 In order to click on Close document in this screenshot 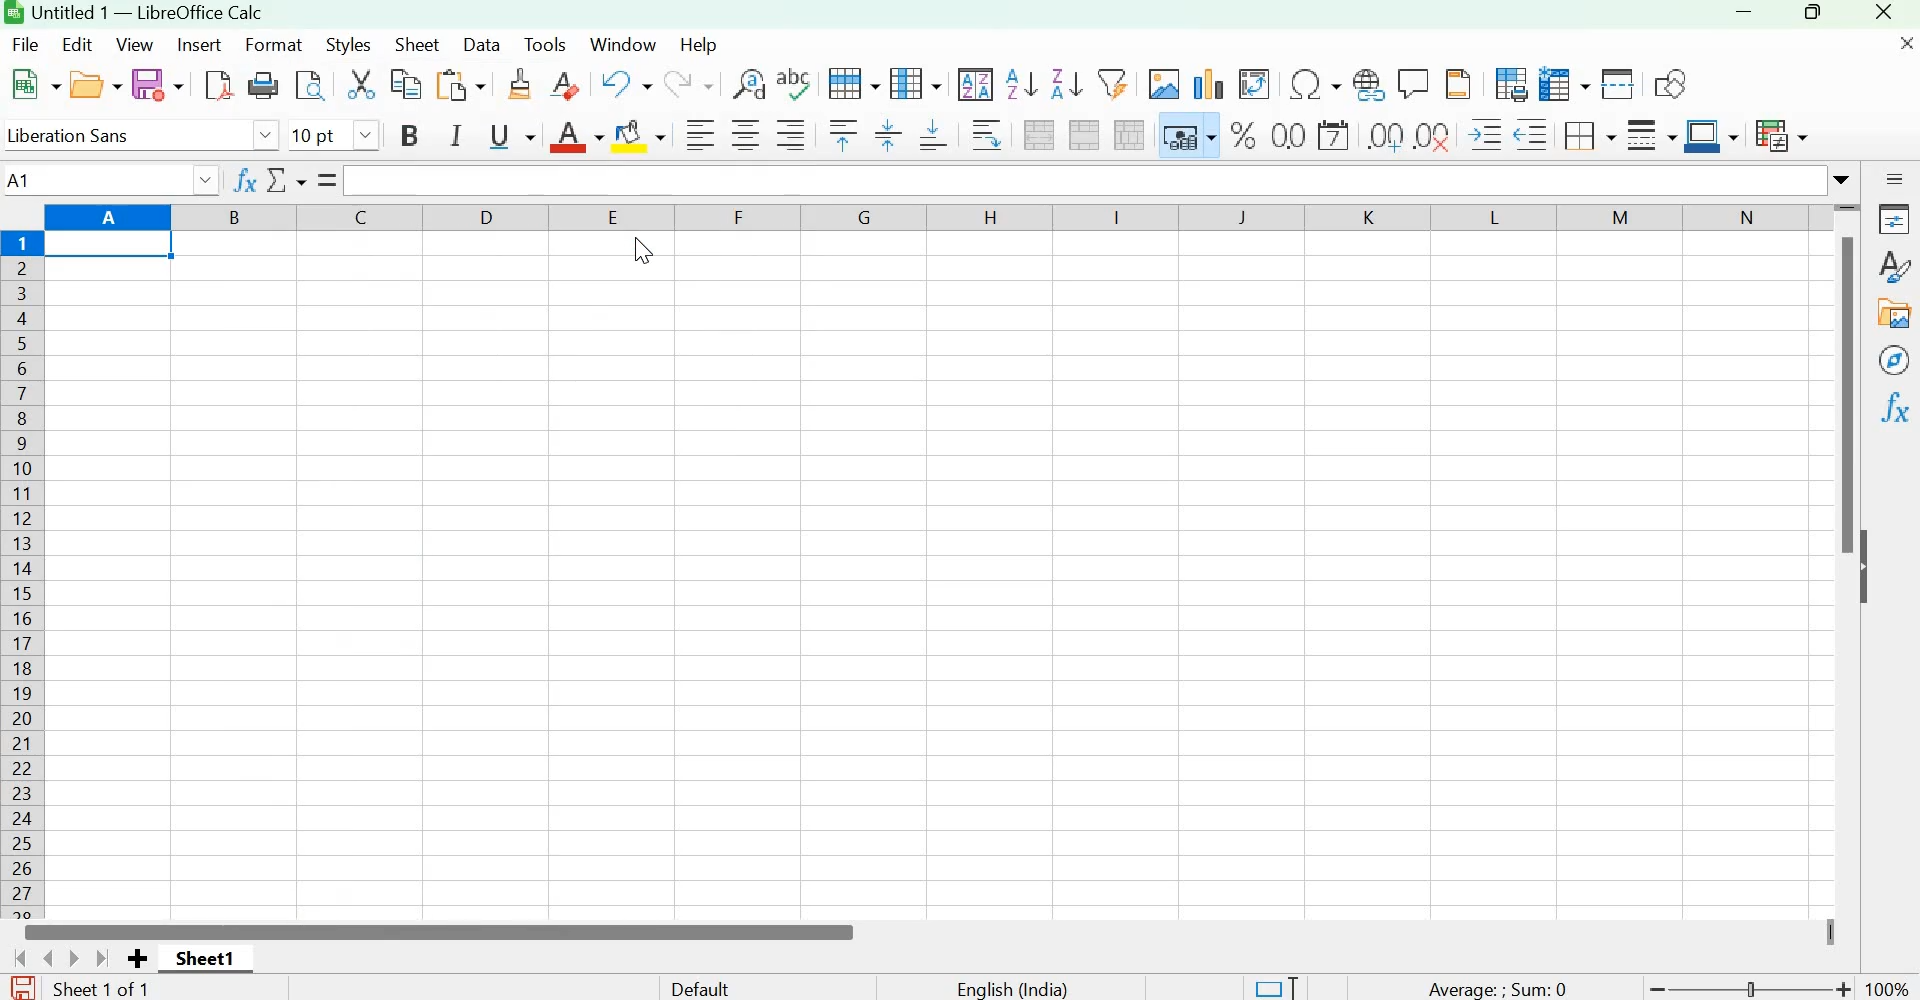, I will do `click(1904, 46)`.